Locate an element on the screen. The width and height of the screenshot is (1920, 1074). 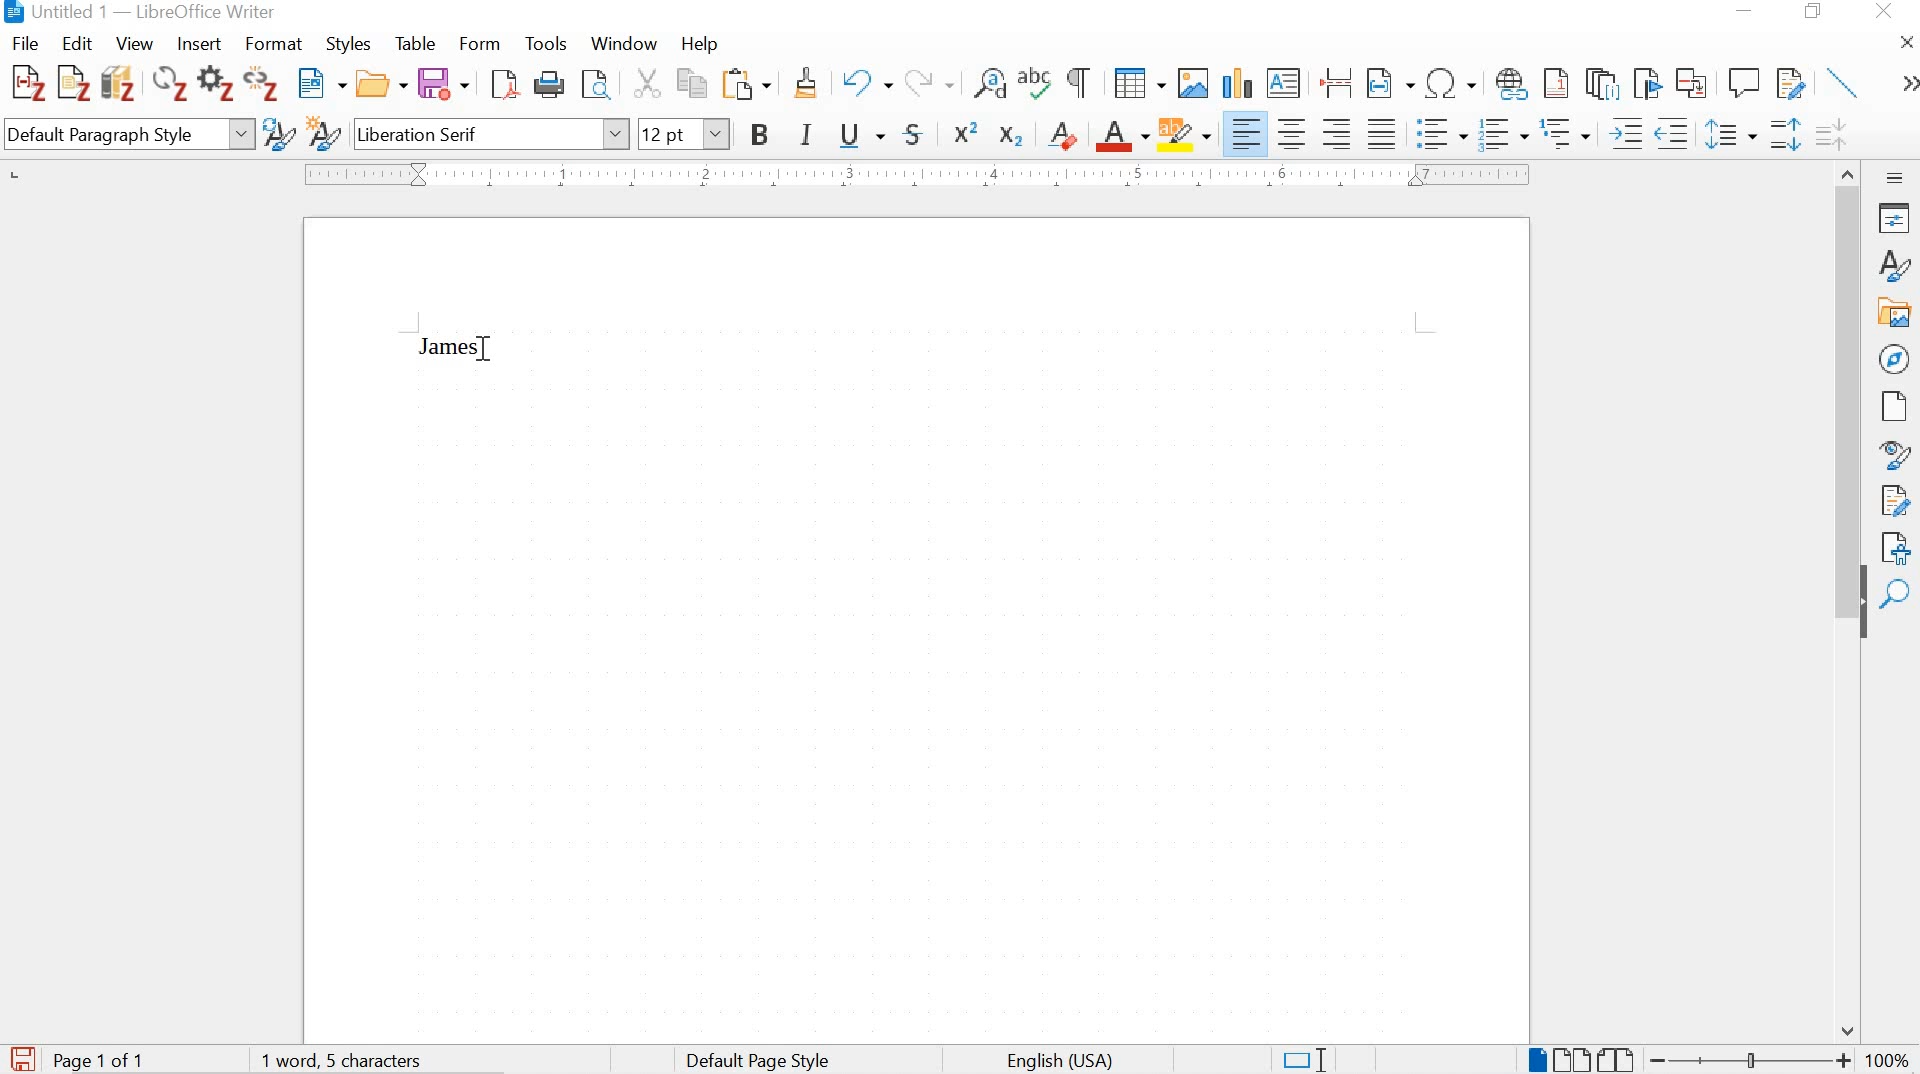
align center is located at coordinates (1292, 133).